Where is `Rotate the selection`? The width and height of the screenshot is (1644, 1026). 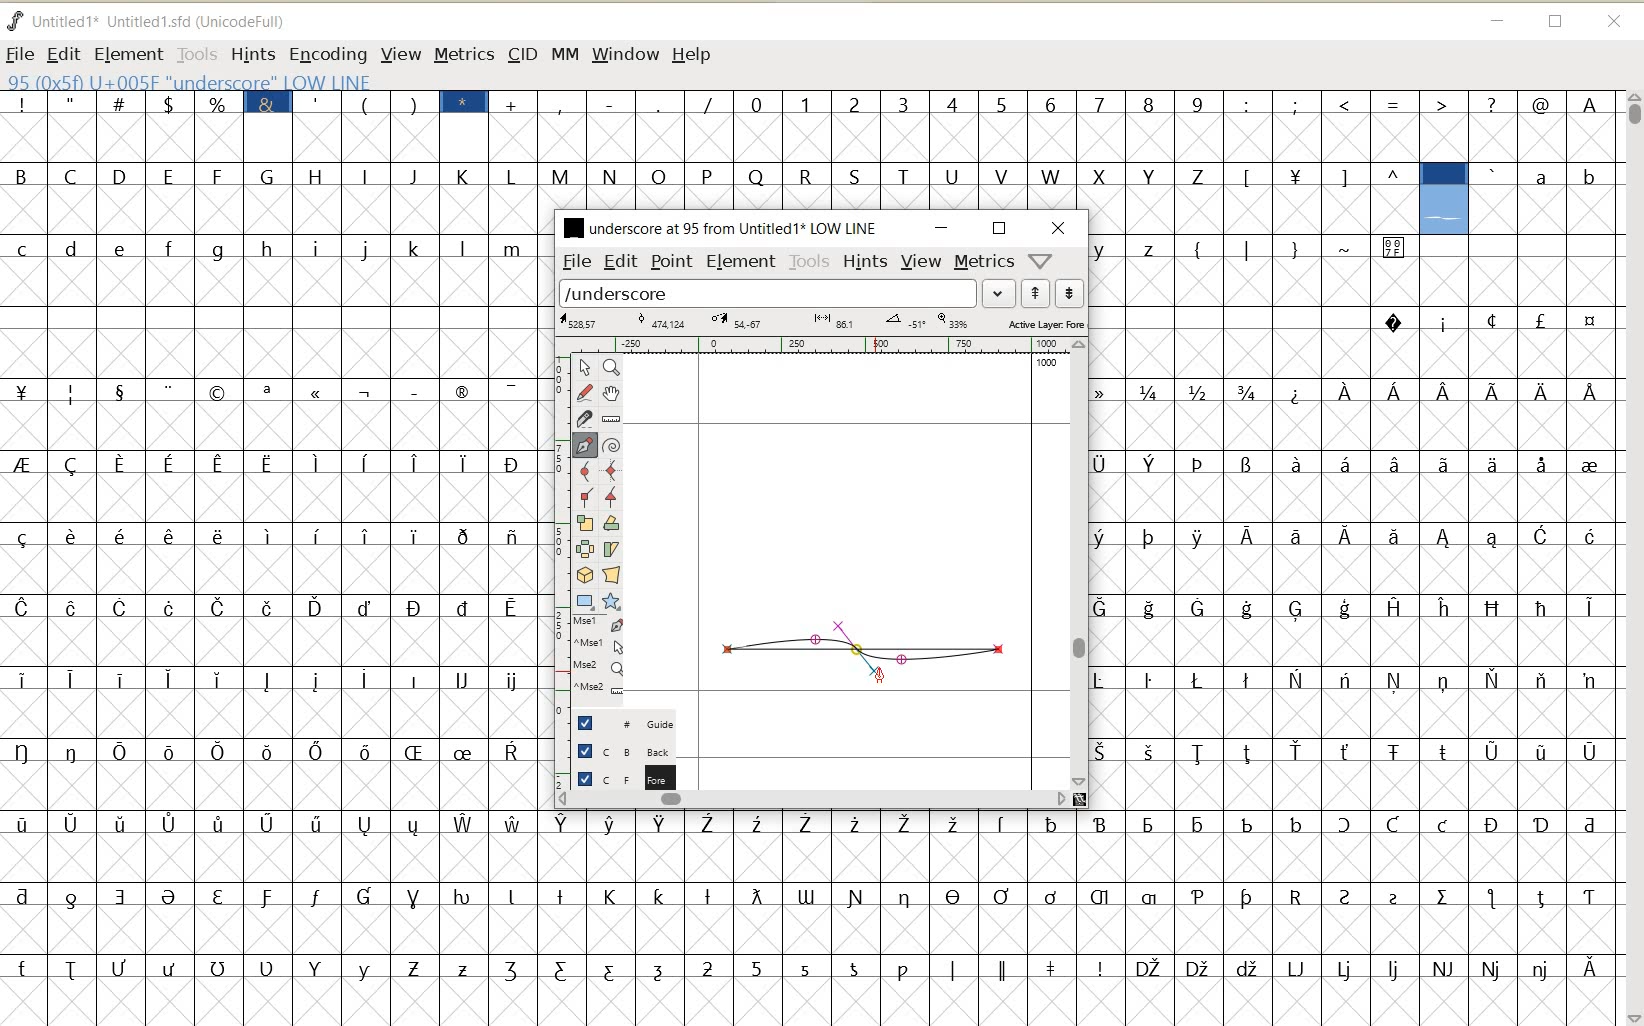
Rotate the selection is located at coordinates (612, 523).